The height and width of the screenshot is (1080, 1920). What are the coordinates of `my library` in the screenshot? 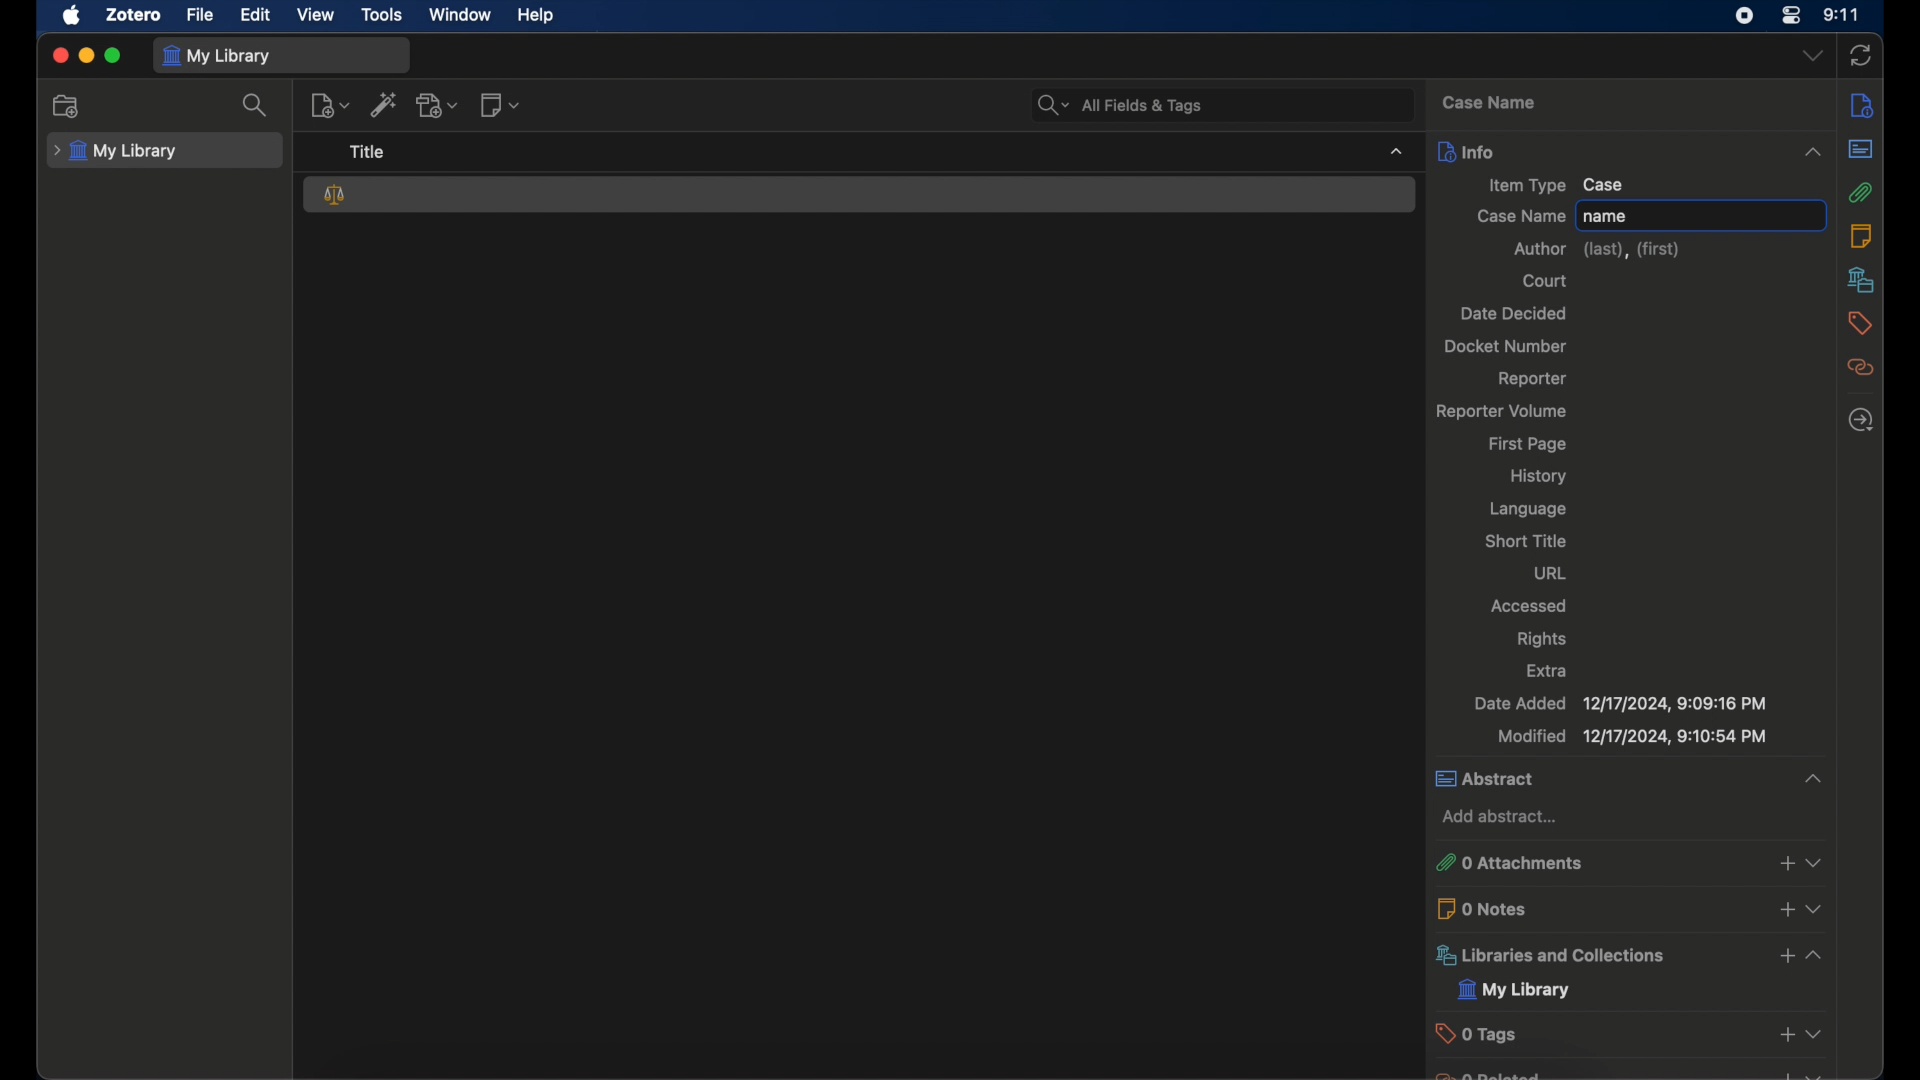 It's located at (1513, 991).